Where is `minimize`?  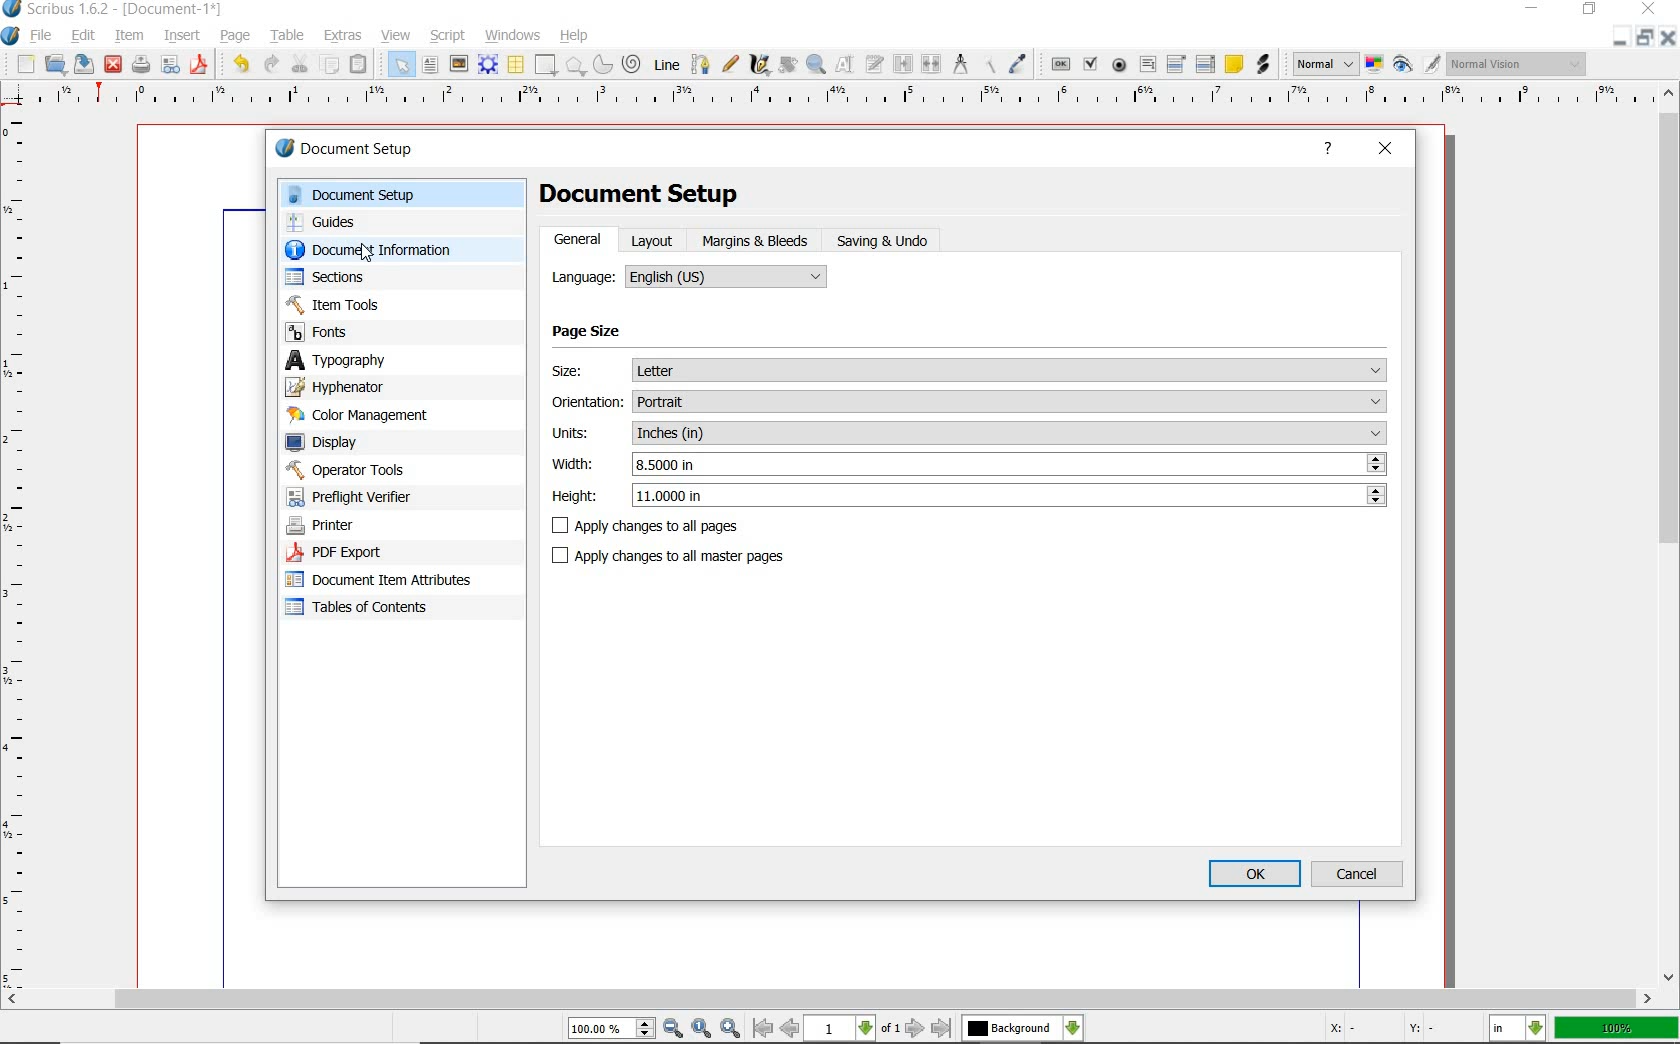 minimize is located at coordinates (1530, 9).